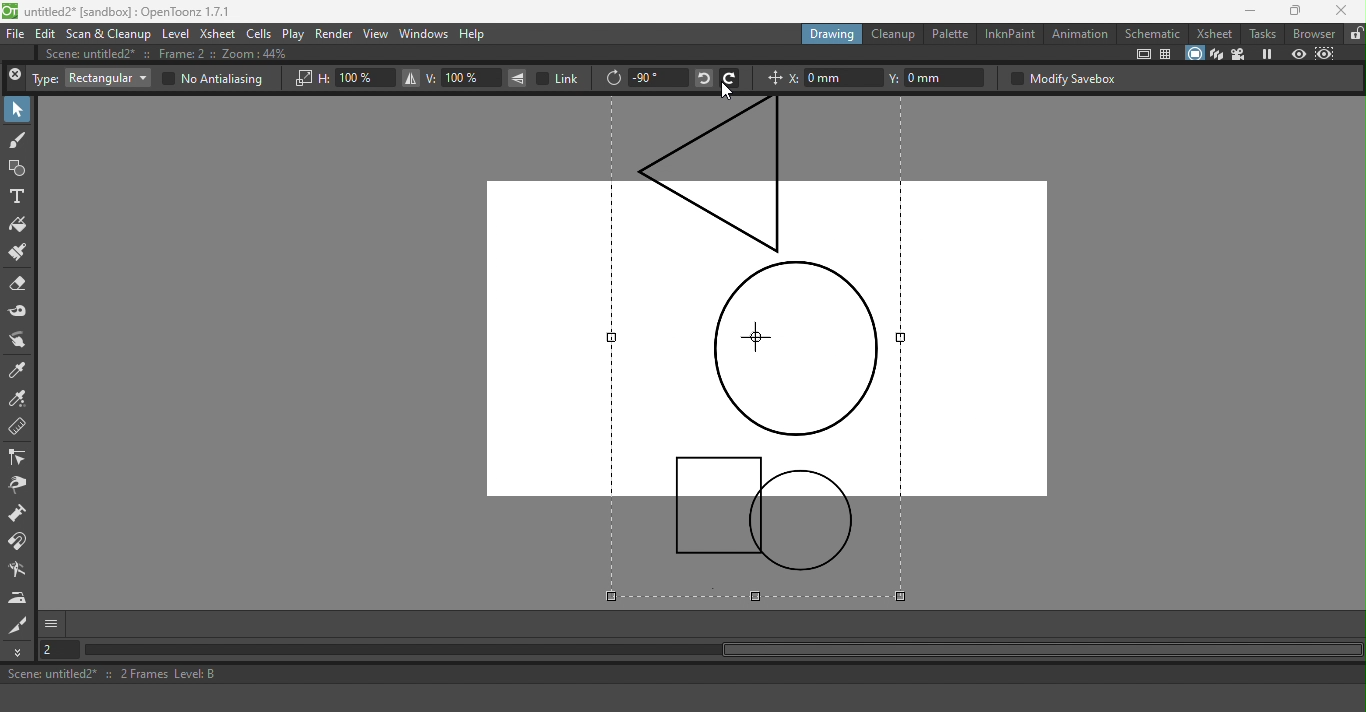 The width and height of the screenshot is (1366, 712). Describe the element at coordinates (409, 79) in the screenshot. I see `Flip selection horizontally` at that location.